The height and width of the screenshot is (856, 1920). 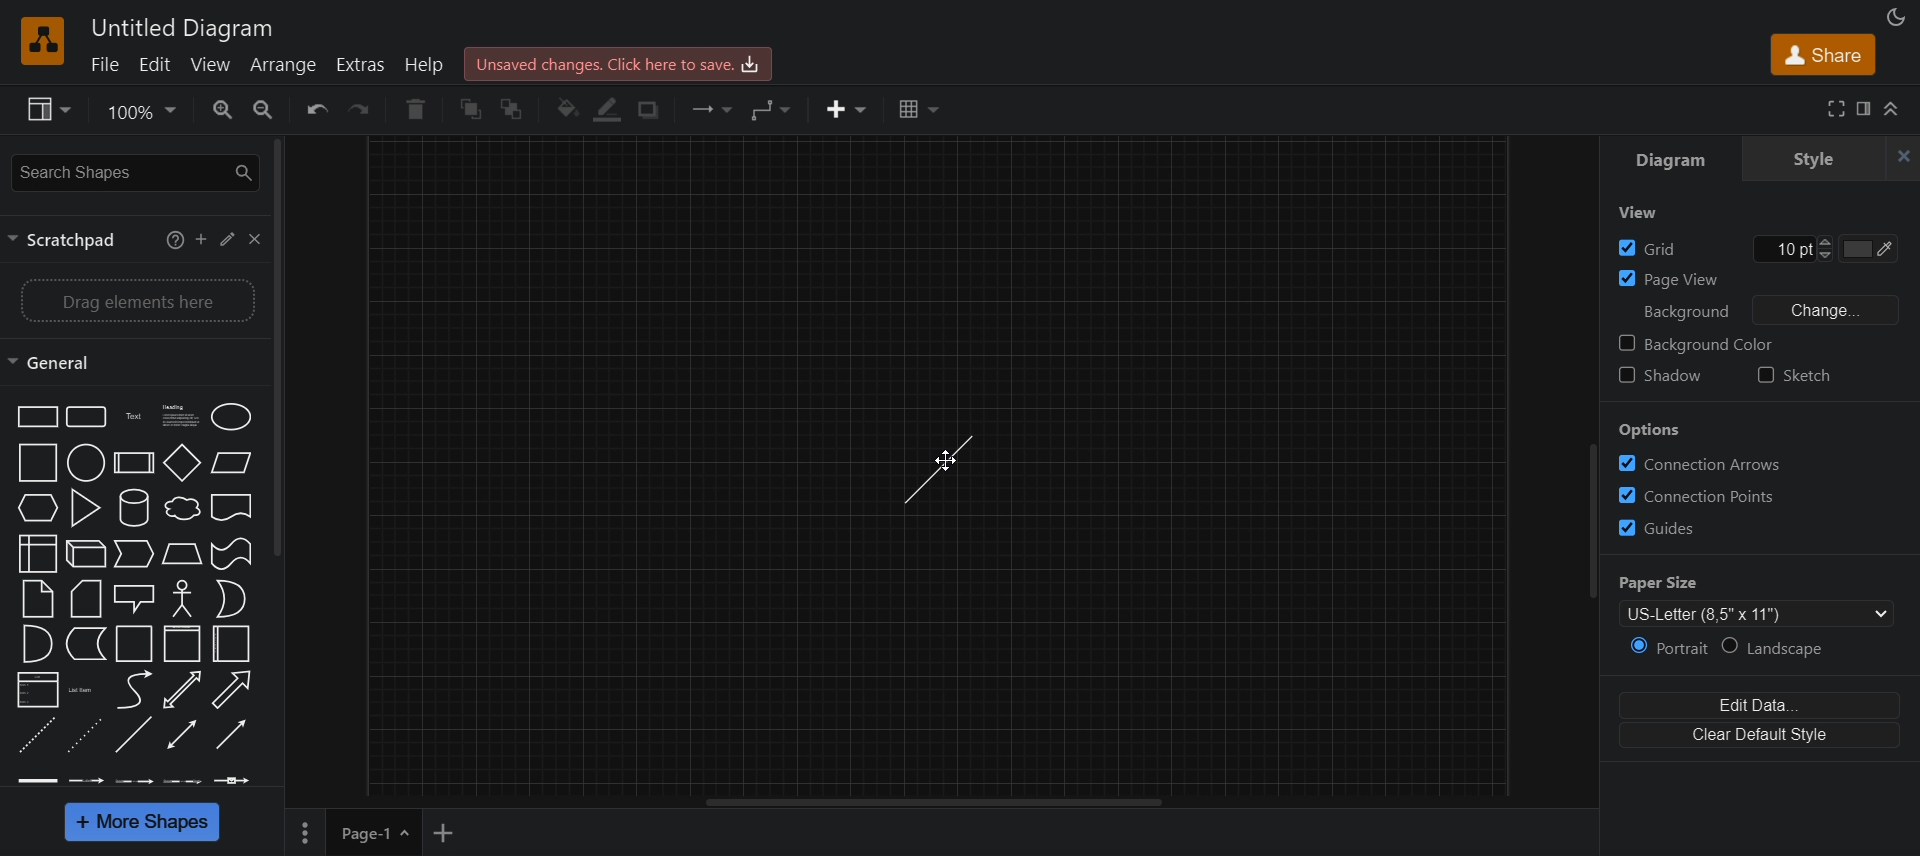 What do you see at coordinates (1650, 429) in the screenshot?
I see `options` at bounding box center [1650, 429].